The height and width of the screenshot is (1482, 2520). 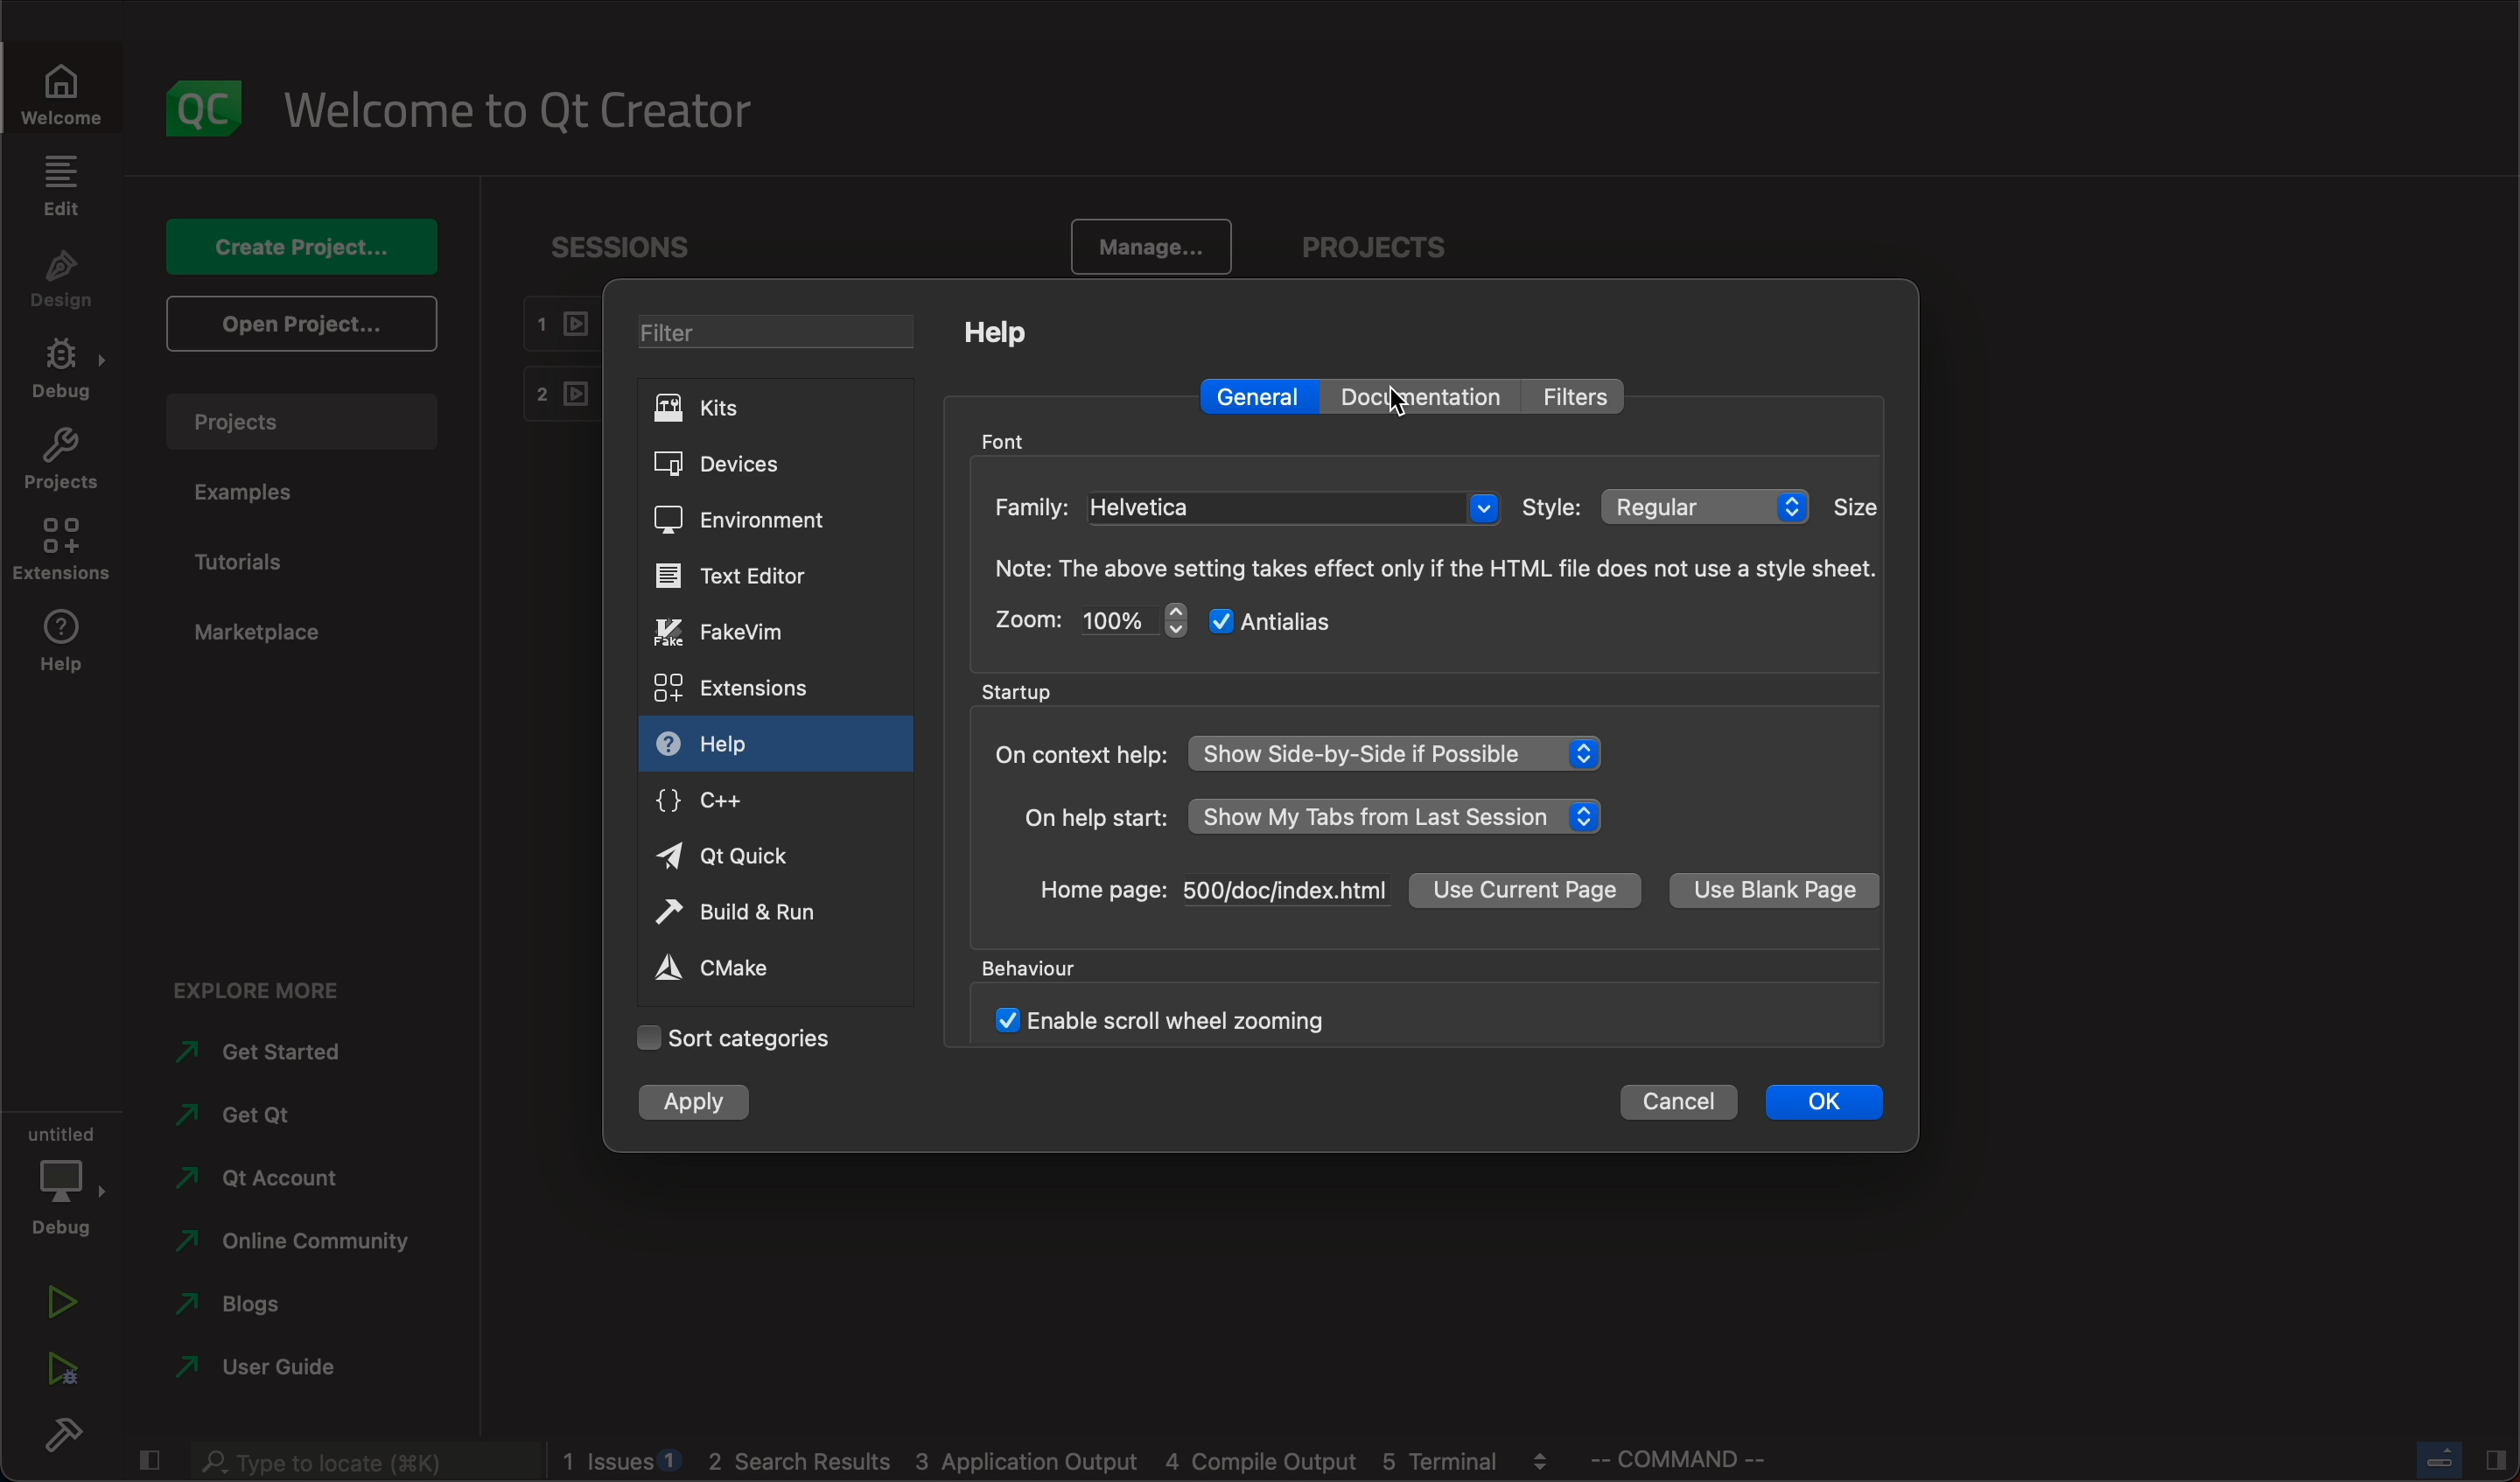 What do you see at coordinates (1709, 1460) in the screenshot?
I see `command` at bounding box center [1709, 1460].